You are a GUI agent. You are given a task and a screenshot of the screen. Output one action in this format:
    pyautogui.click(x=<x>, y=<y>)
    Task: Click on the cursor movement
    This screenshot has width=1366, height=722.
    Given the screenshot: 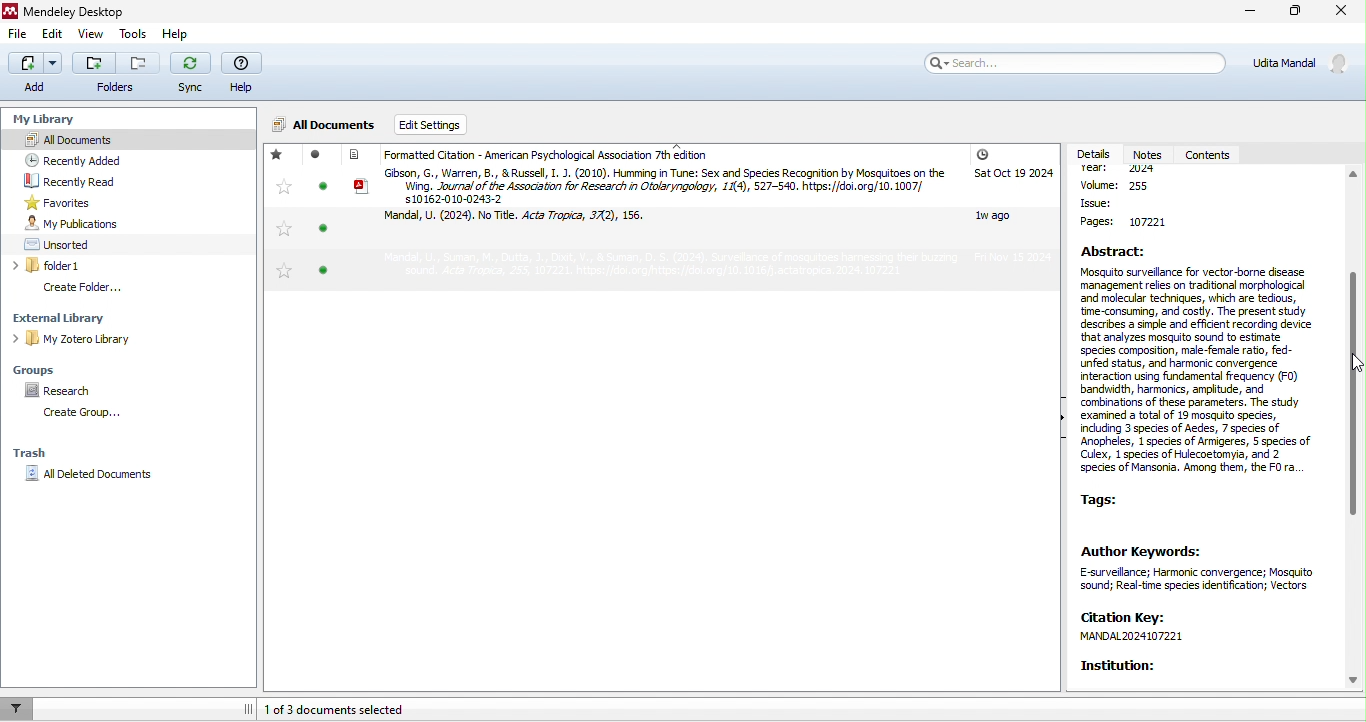 What is the action you would take?
    pyautogui.click(x=1352, y=368)
    